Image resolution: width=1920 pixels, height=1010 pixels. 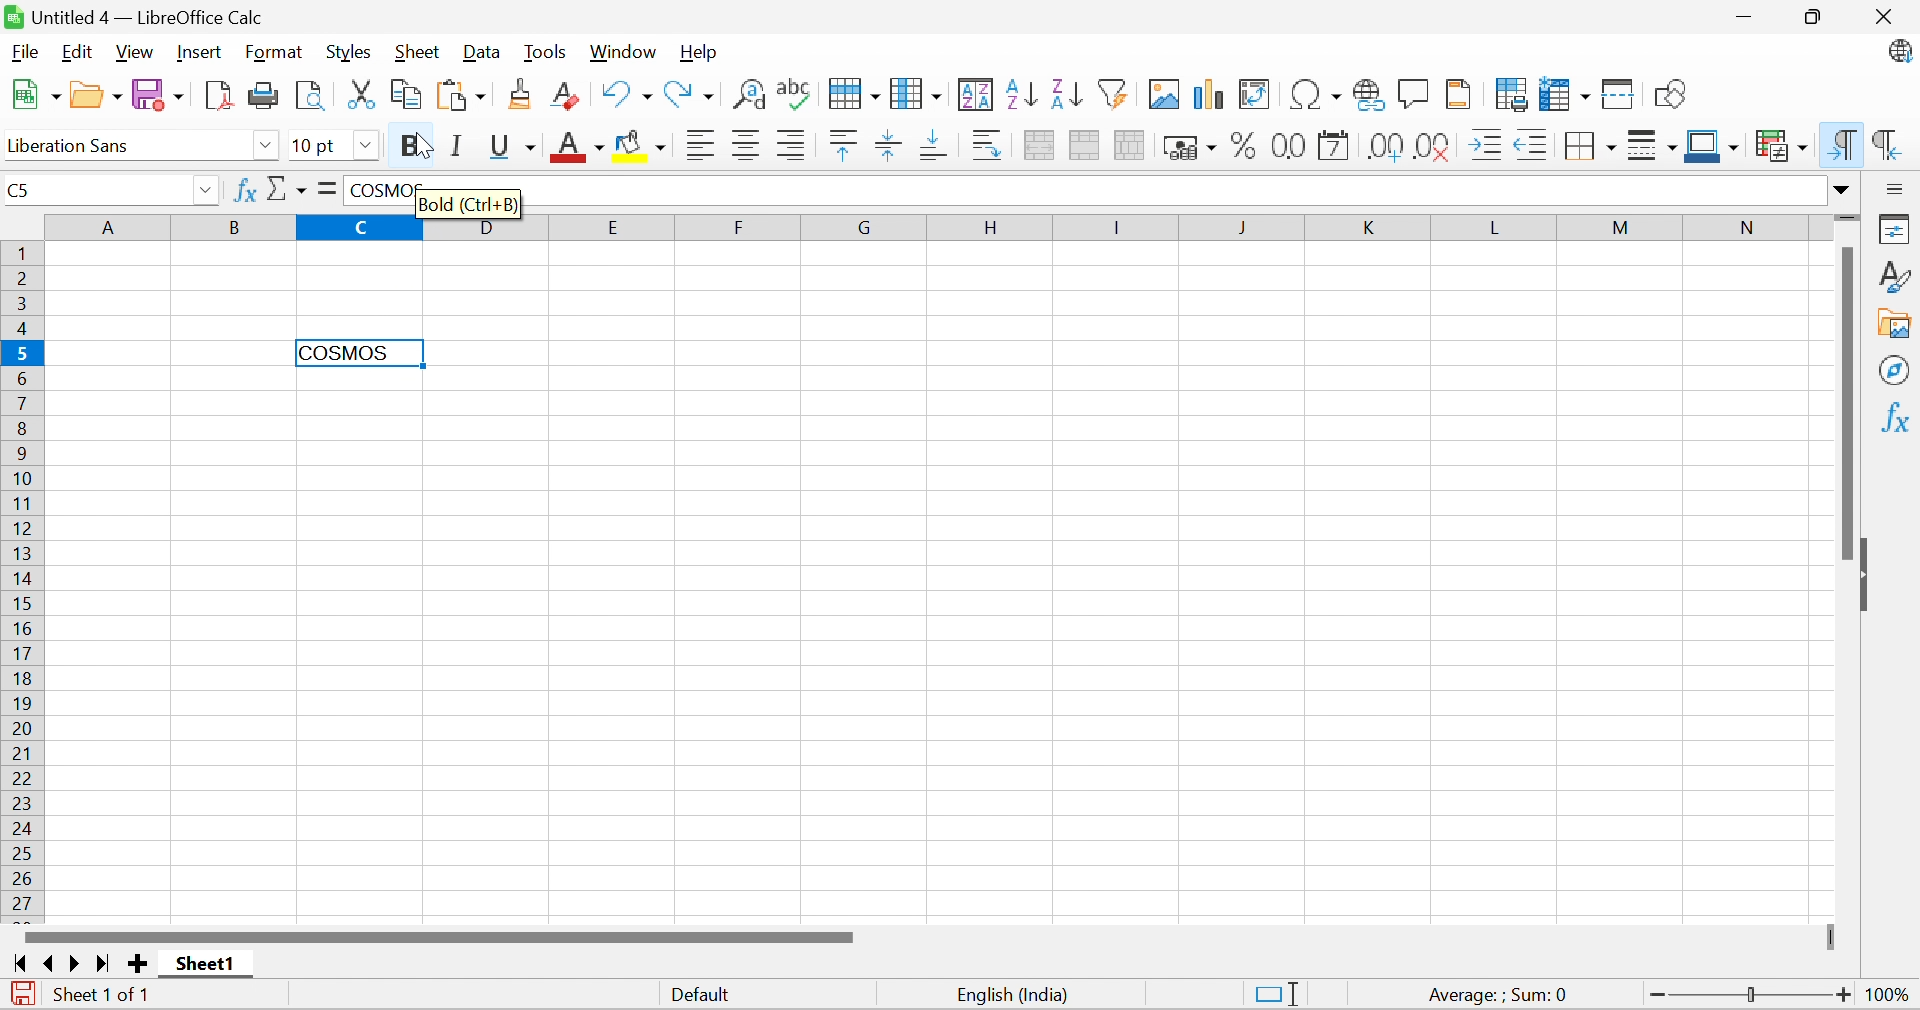 I want to click on Wrap Text, so click(x=988, y=144).